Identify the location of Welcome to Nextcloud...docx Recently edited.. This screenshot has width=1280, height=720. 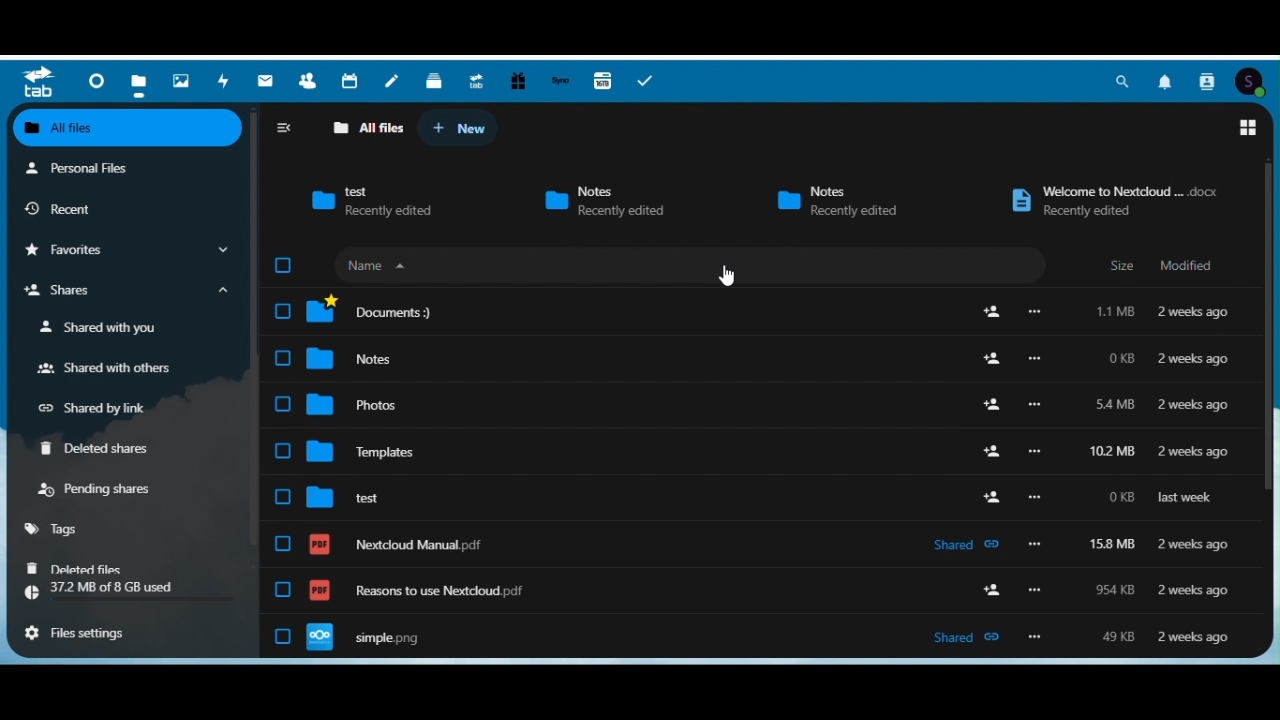
(1103, 199).